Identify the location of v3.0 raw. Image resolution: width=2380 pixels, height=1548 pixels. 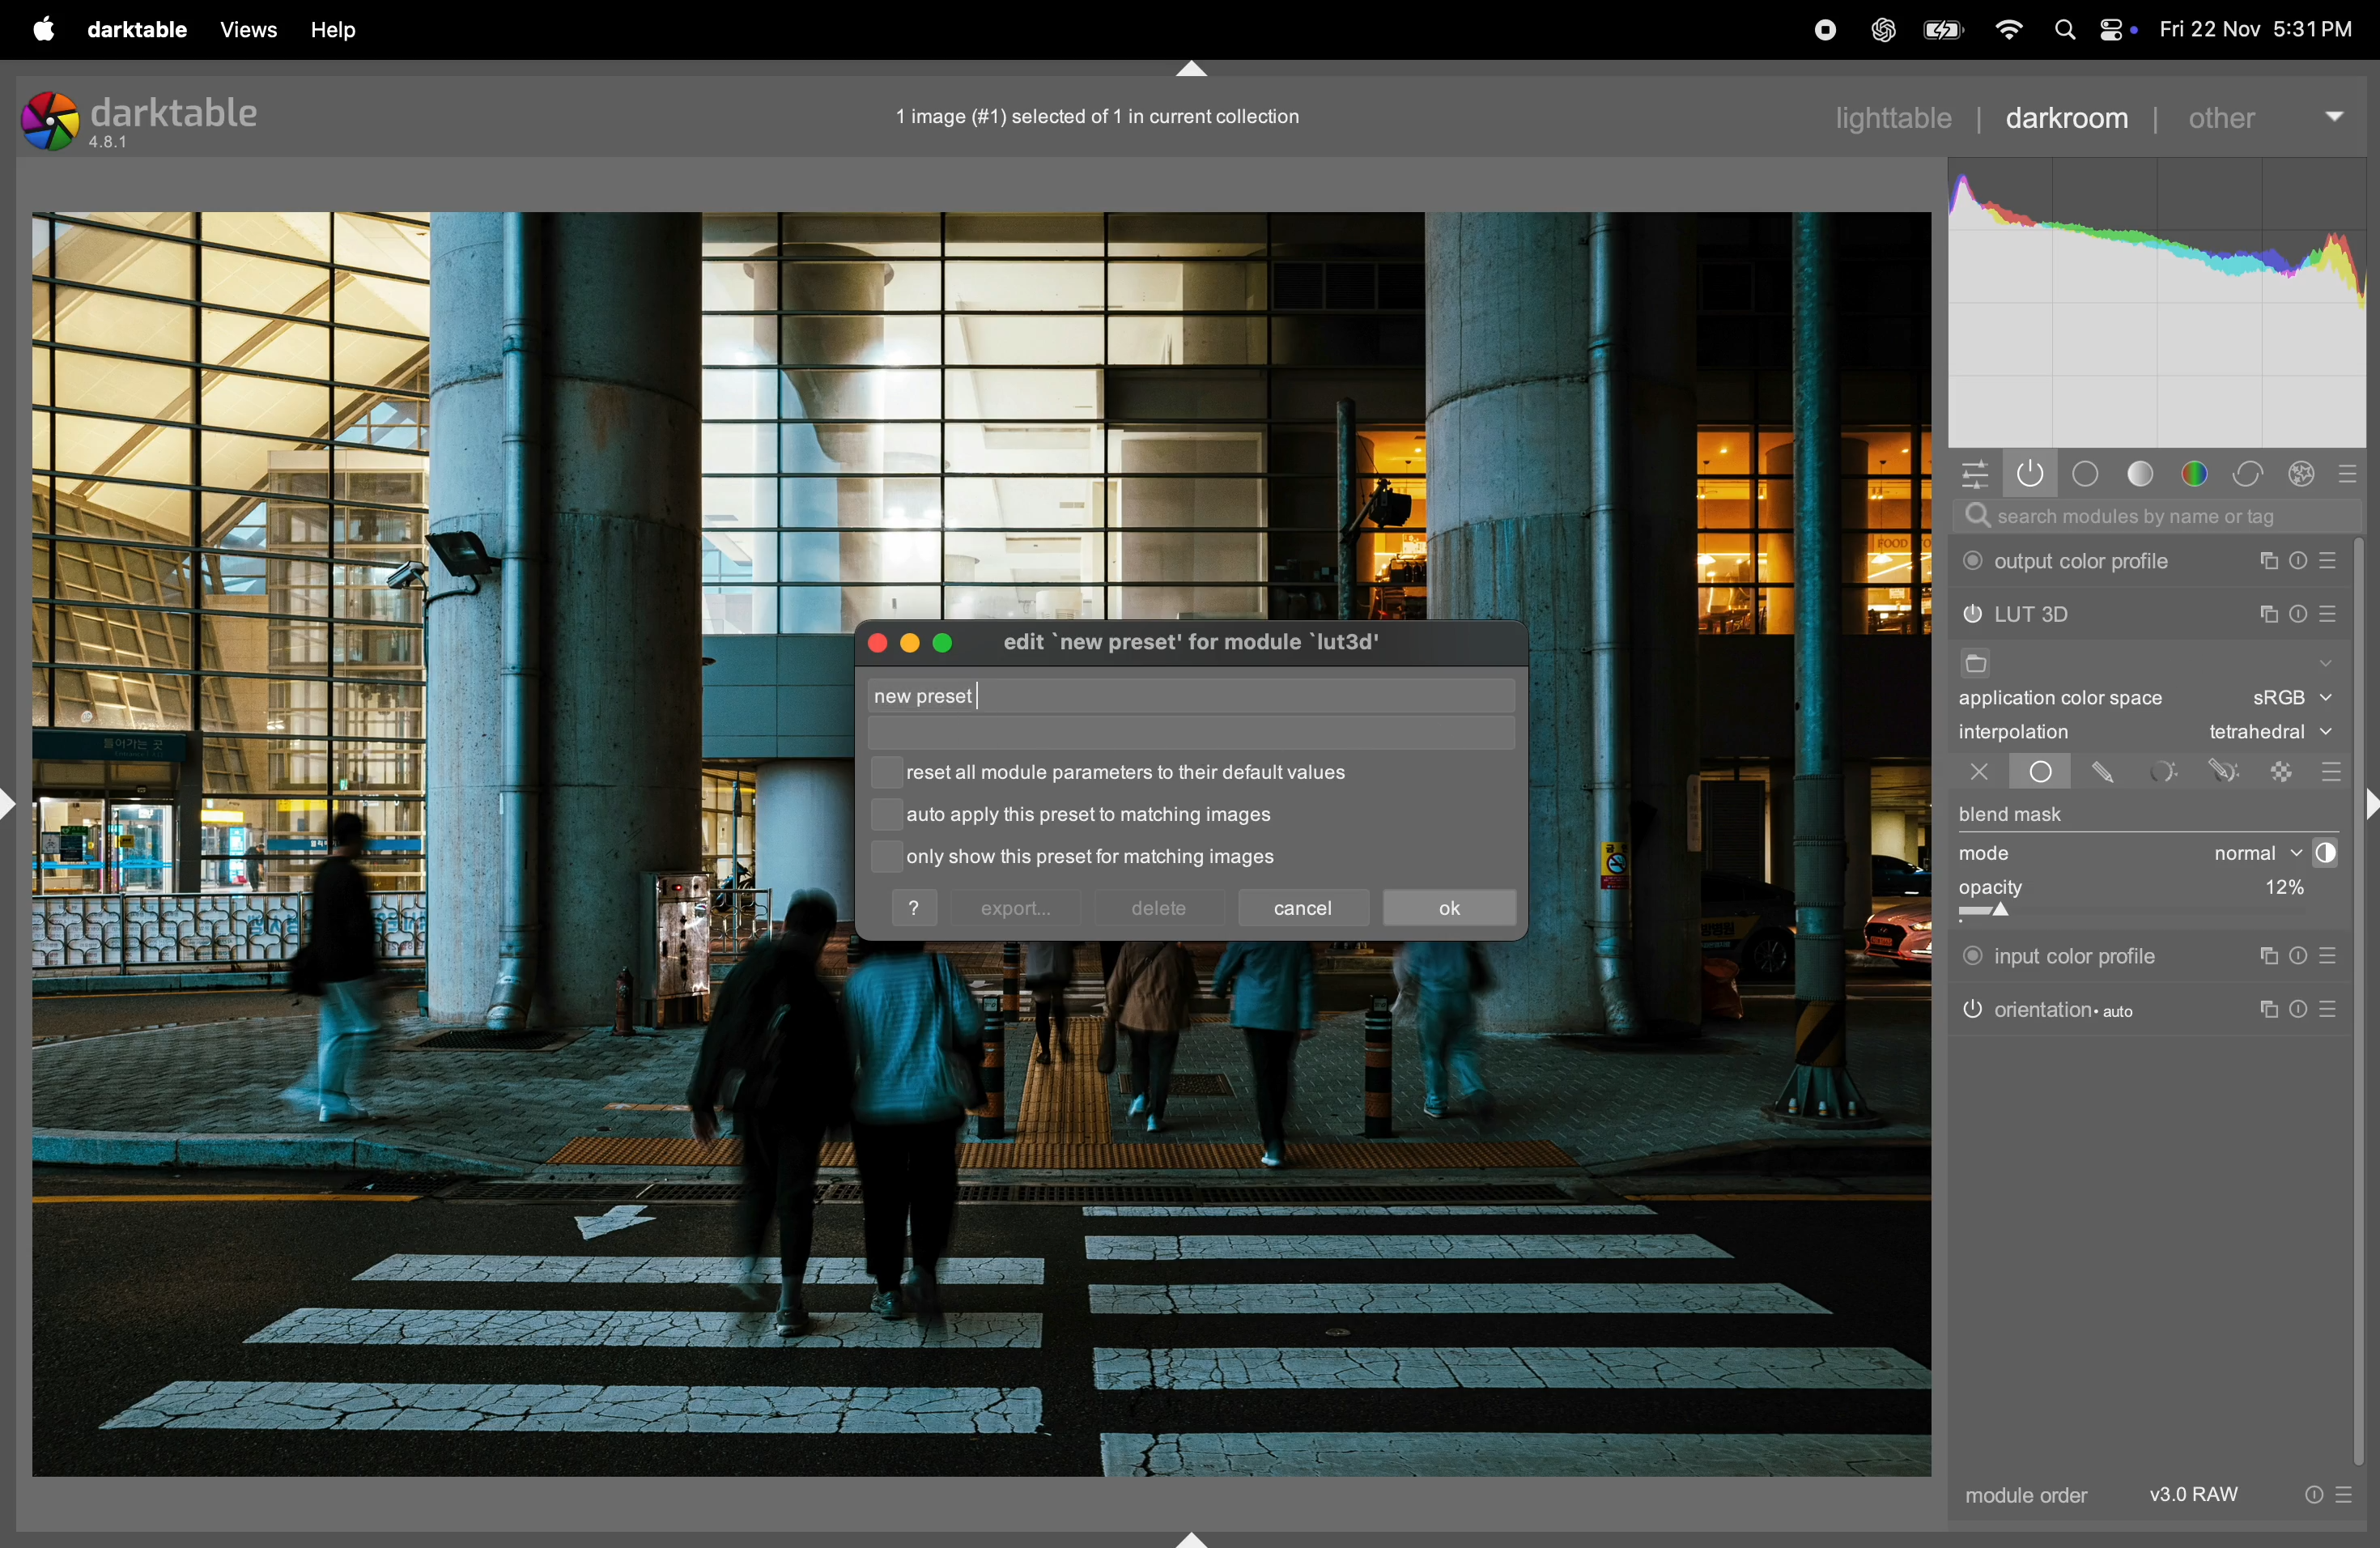
(2248, 1500).